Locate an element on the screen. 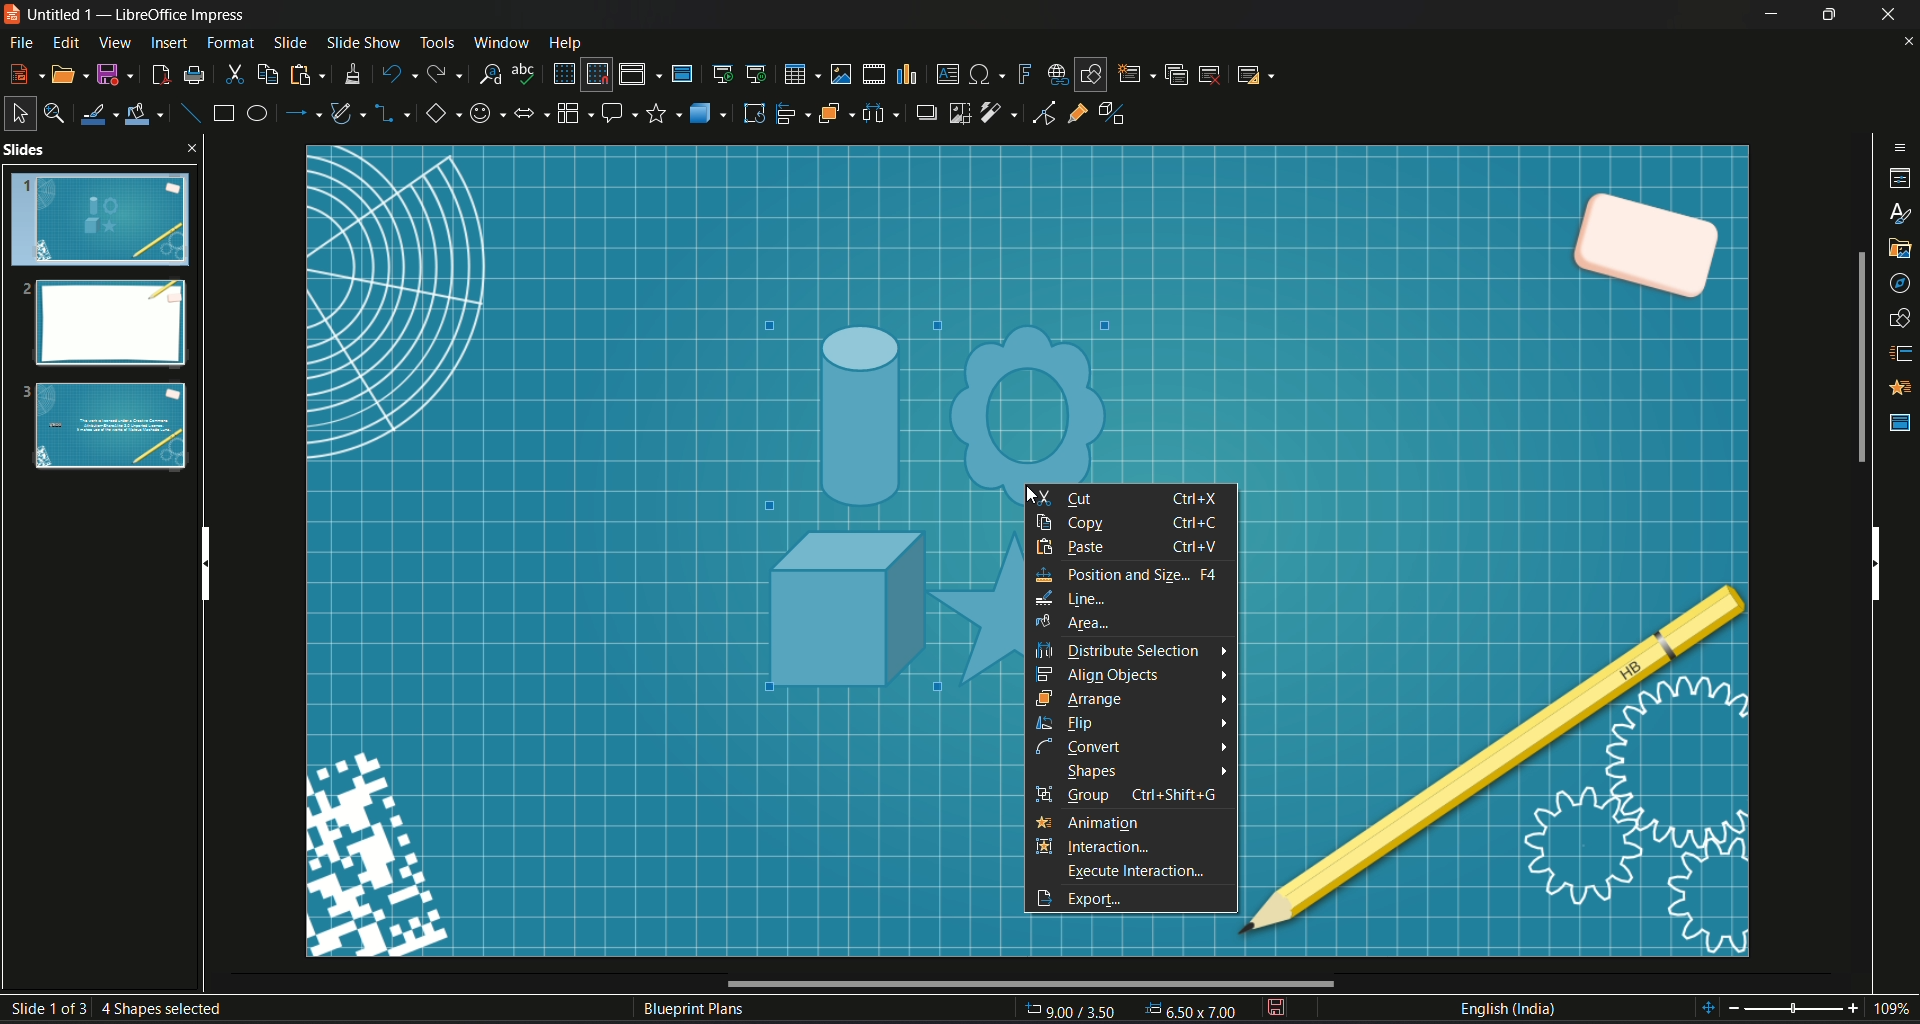  shadow is located at coordinates (923, 111).